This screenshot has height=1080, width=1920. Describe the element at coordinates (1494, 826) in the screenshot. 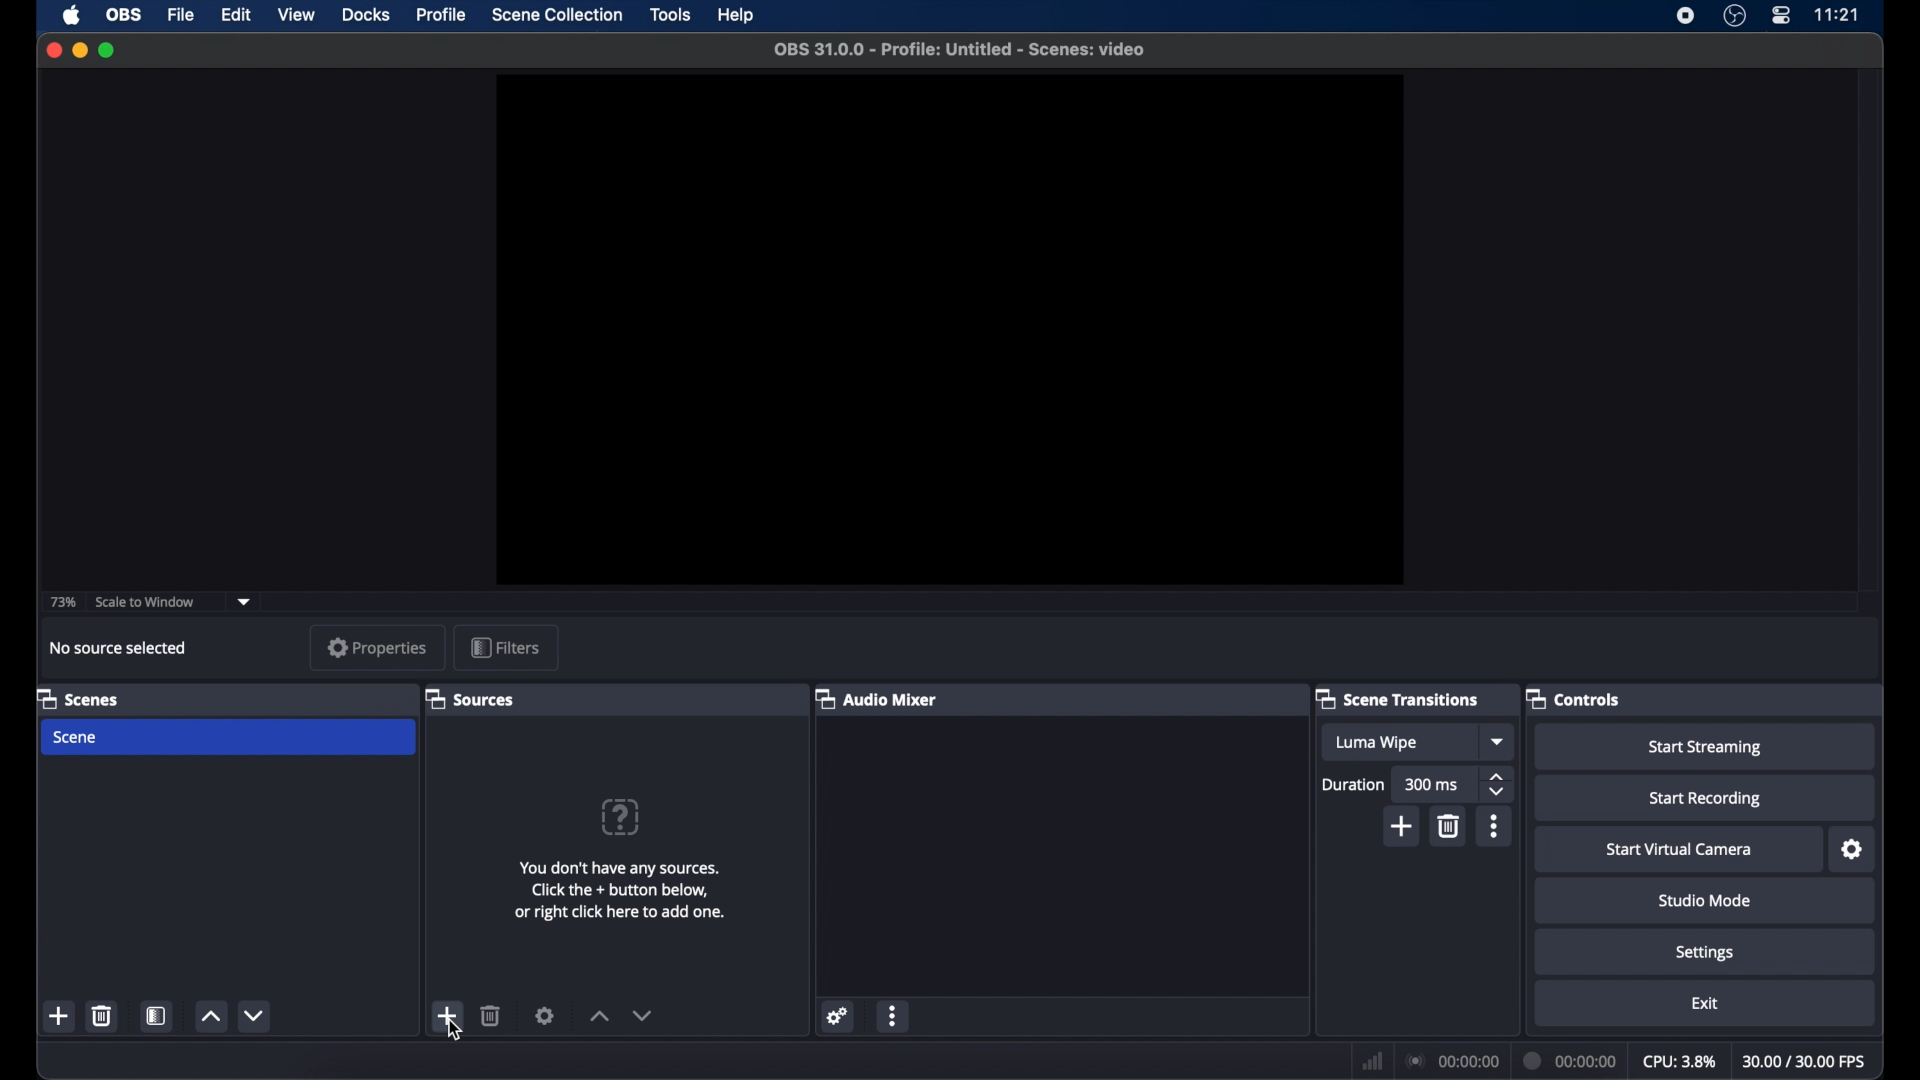

I see `more options` at that location.